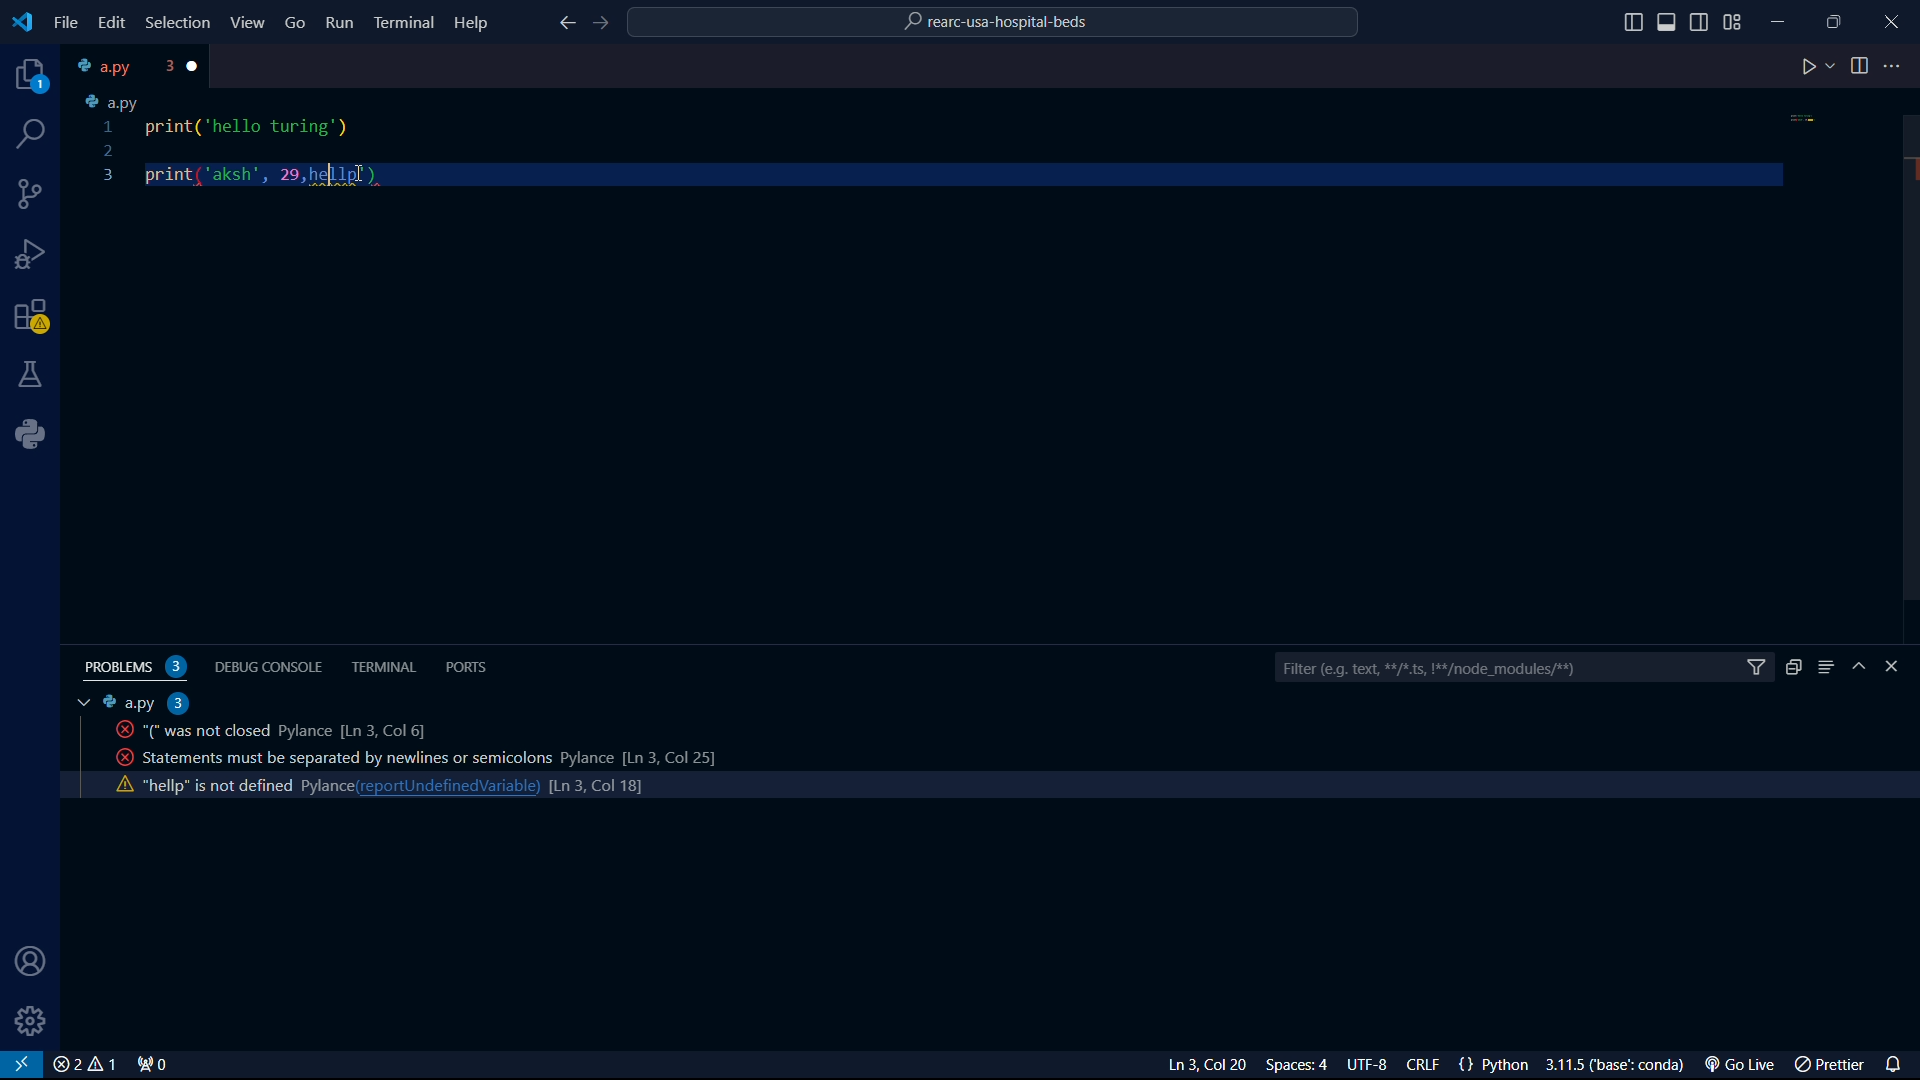 The image size is (1920, 1080). What do you see at coordinates (1497, 1065) in the screenshot?
I see `{} Python` at bounding box center [1497, 1065].